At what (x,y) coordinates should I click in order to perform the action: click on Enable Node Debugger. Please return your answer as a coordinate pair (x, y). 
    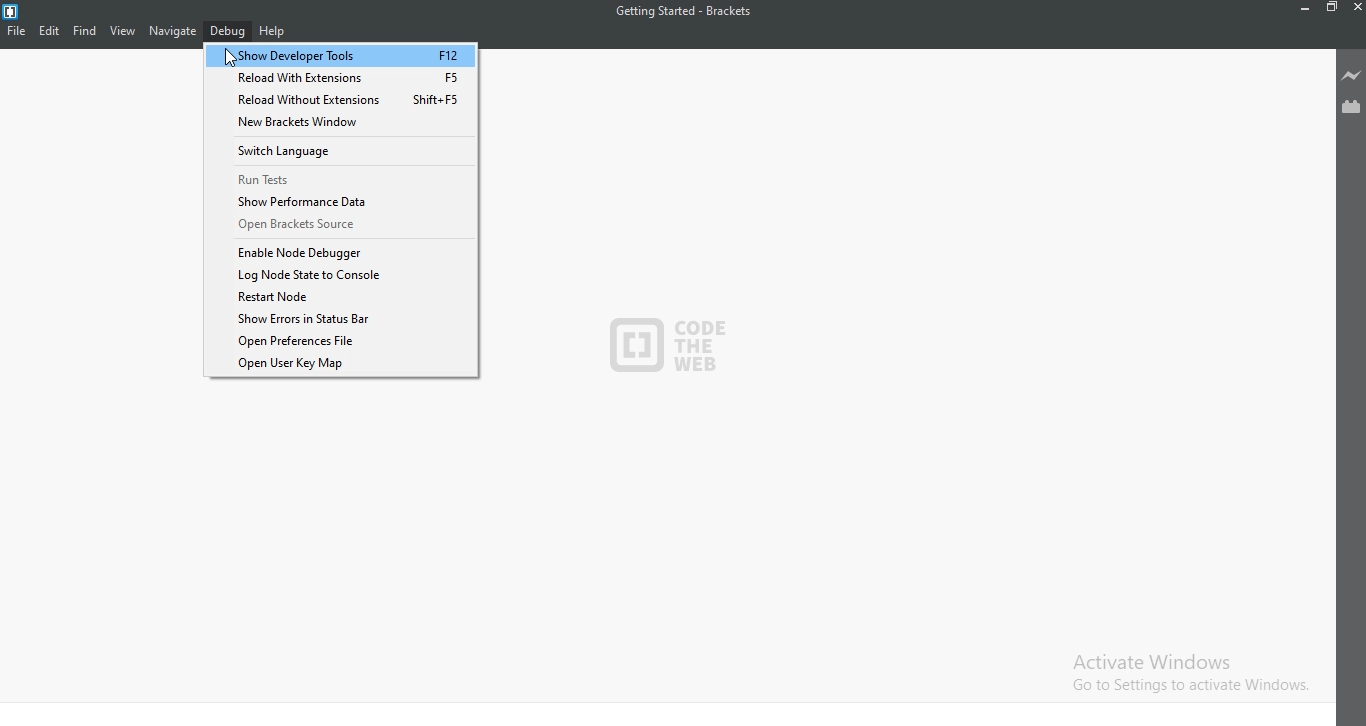
    Looking at the image, I should click on (343, 252).